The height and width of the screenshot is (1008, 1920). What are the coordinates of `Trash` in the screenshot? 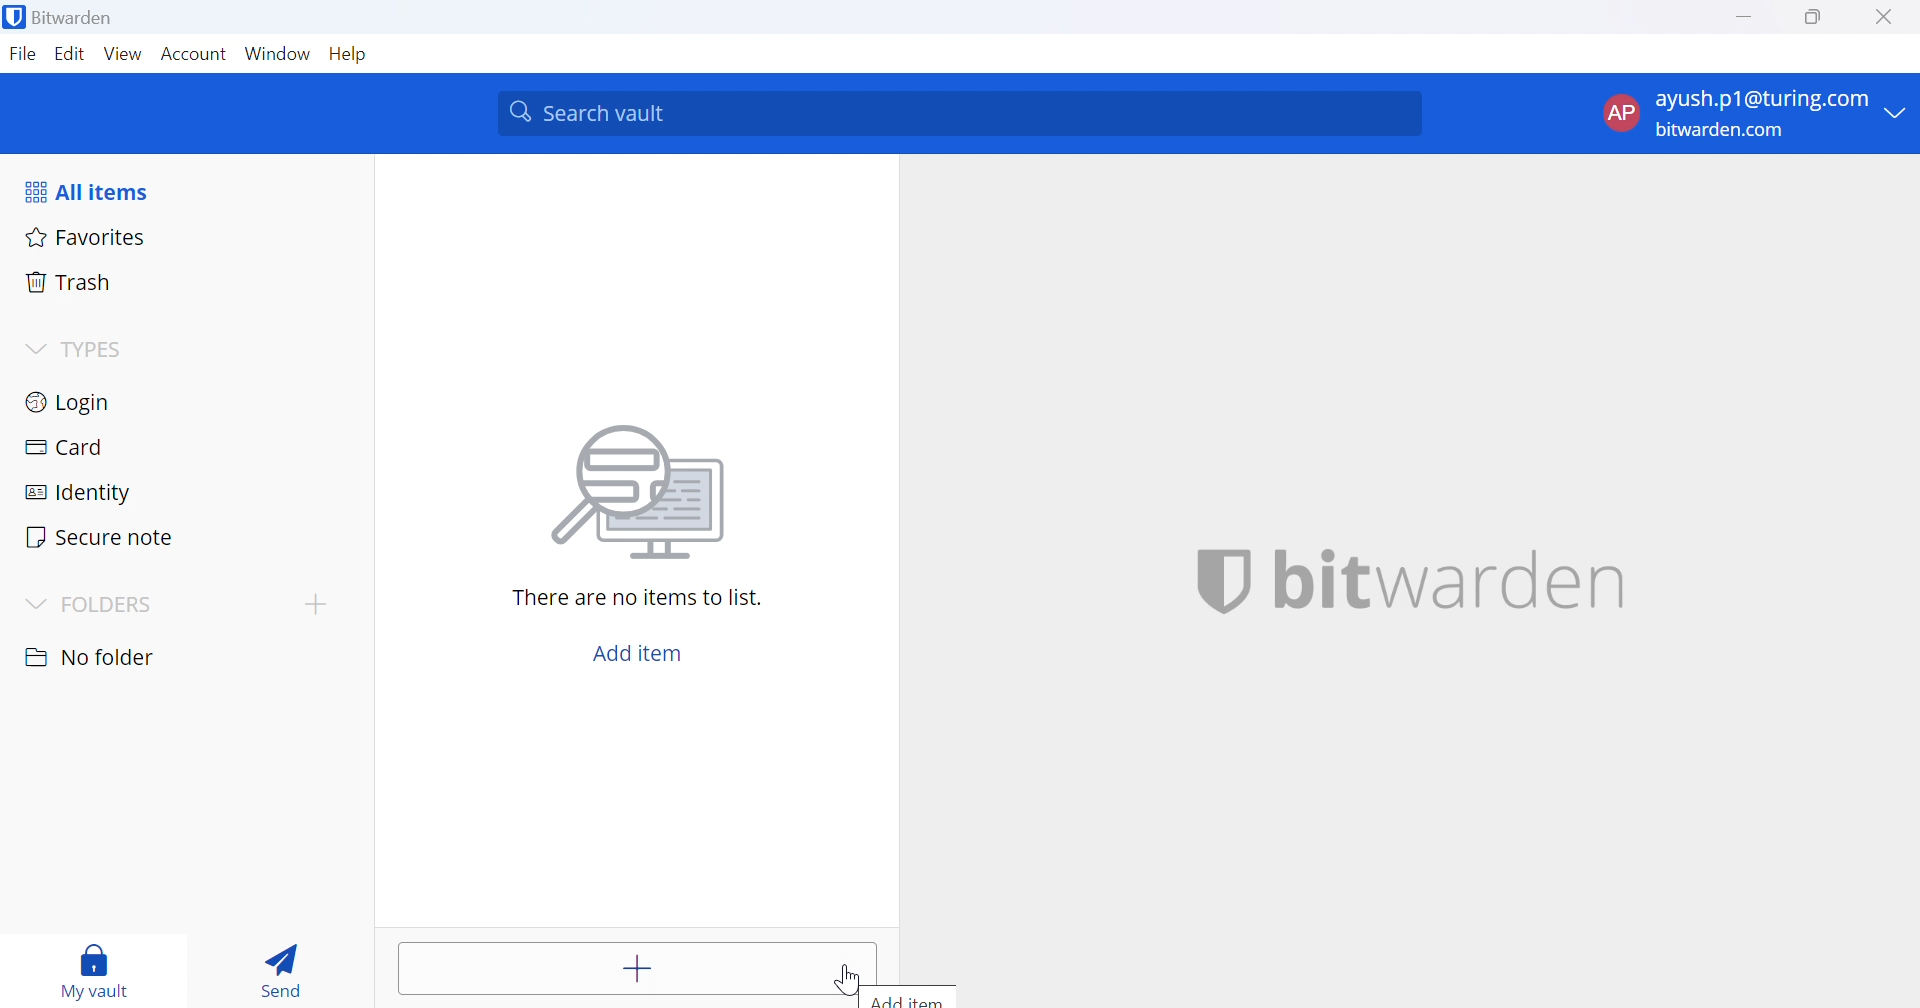 It's located at (69, 281).